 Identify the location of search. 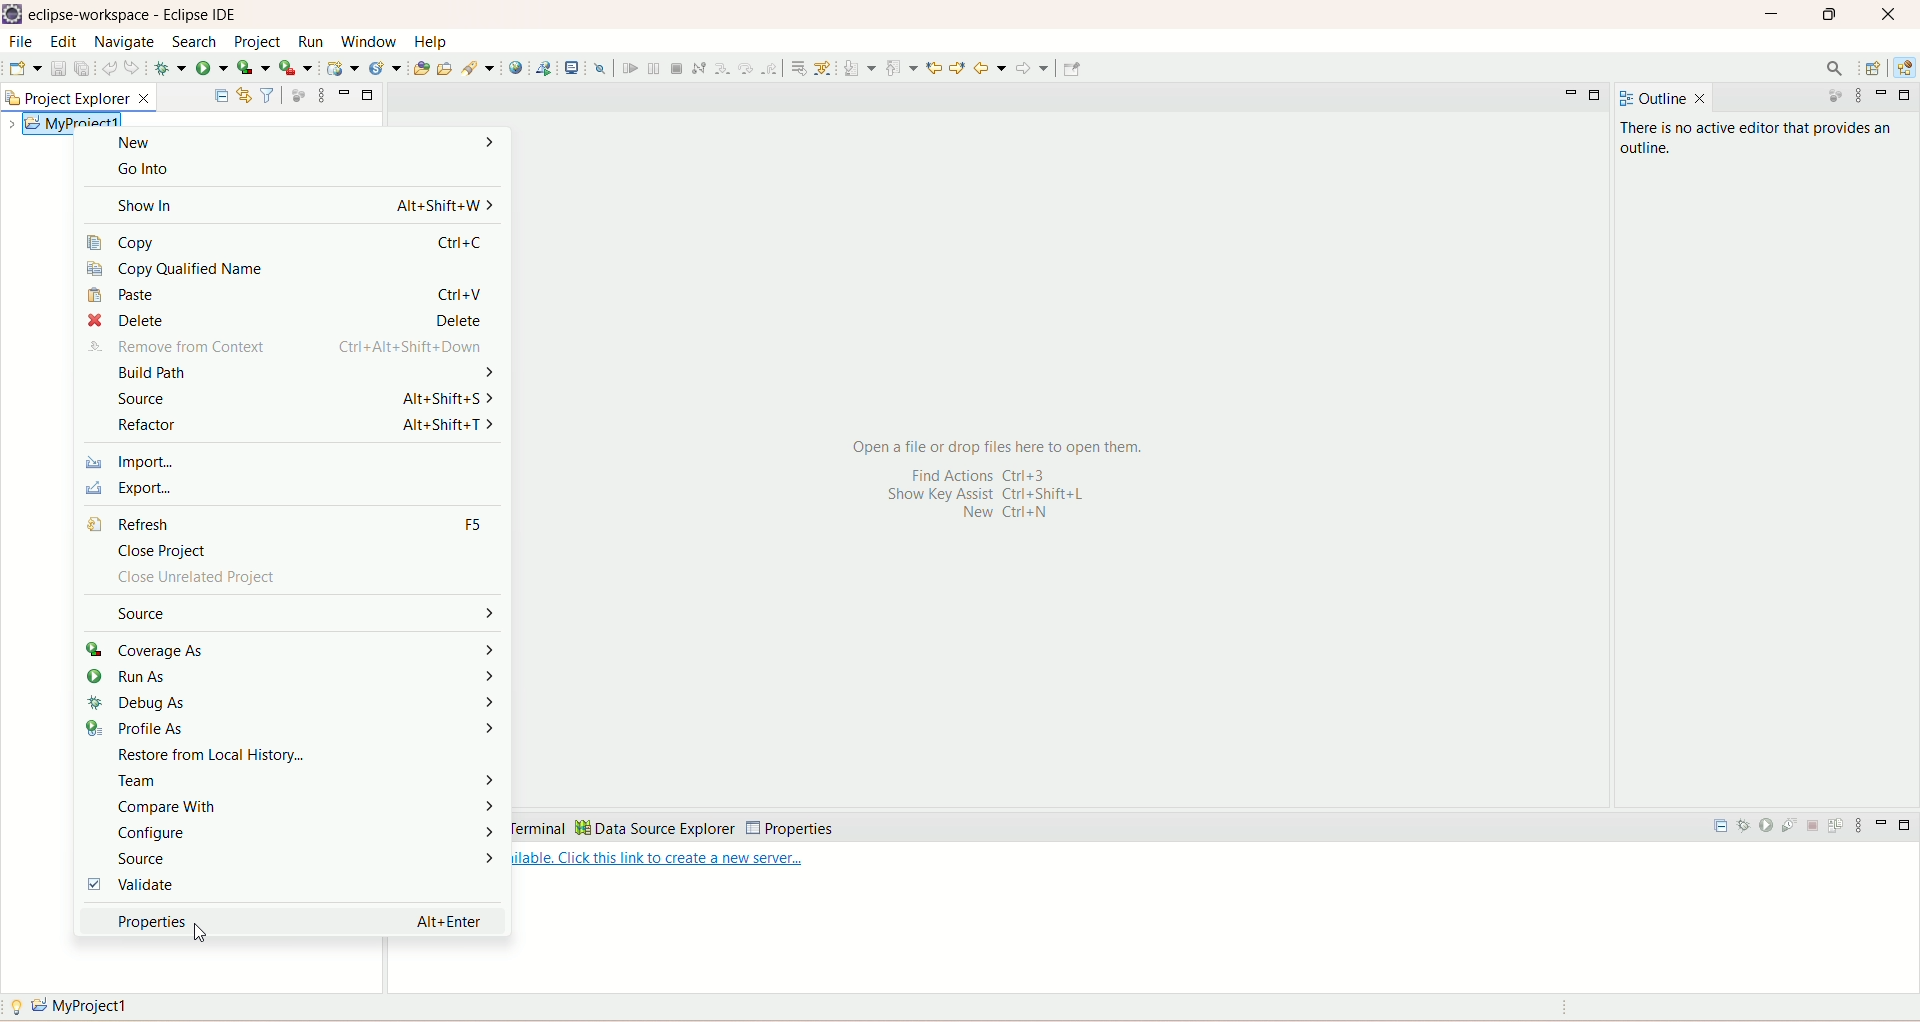
(1833, 67).